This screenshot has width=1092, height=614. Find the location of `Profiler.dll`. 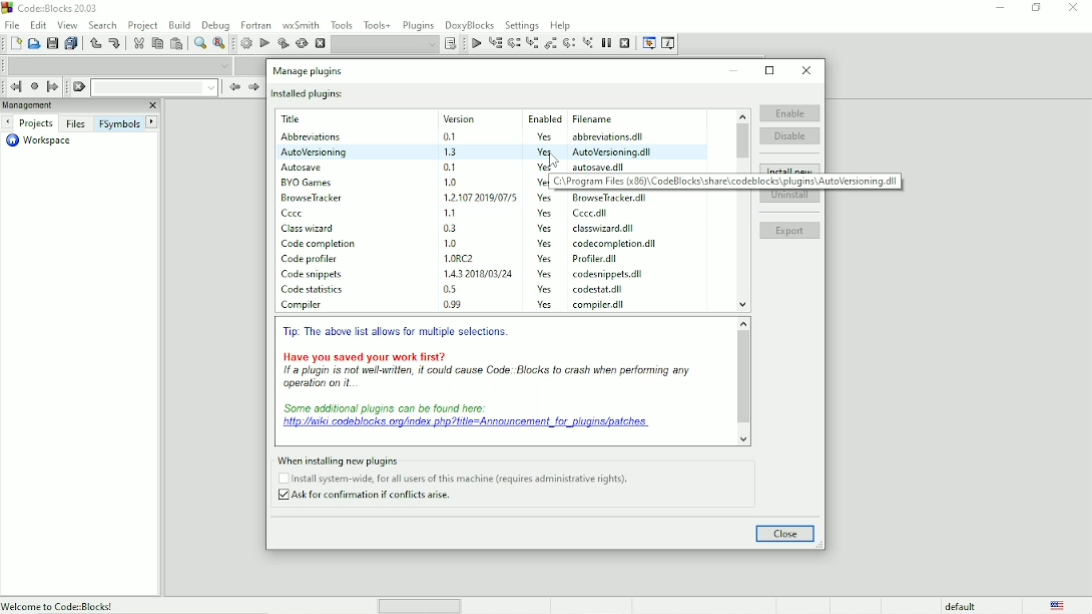

Profiler.dll is located at coordinates (598, 259).